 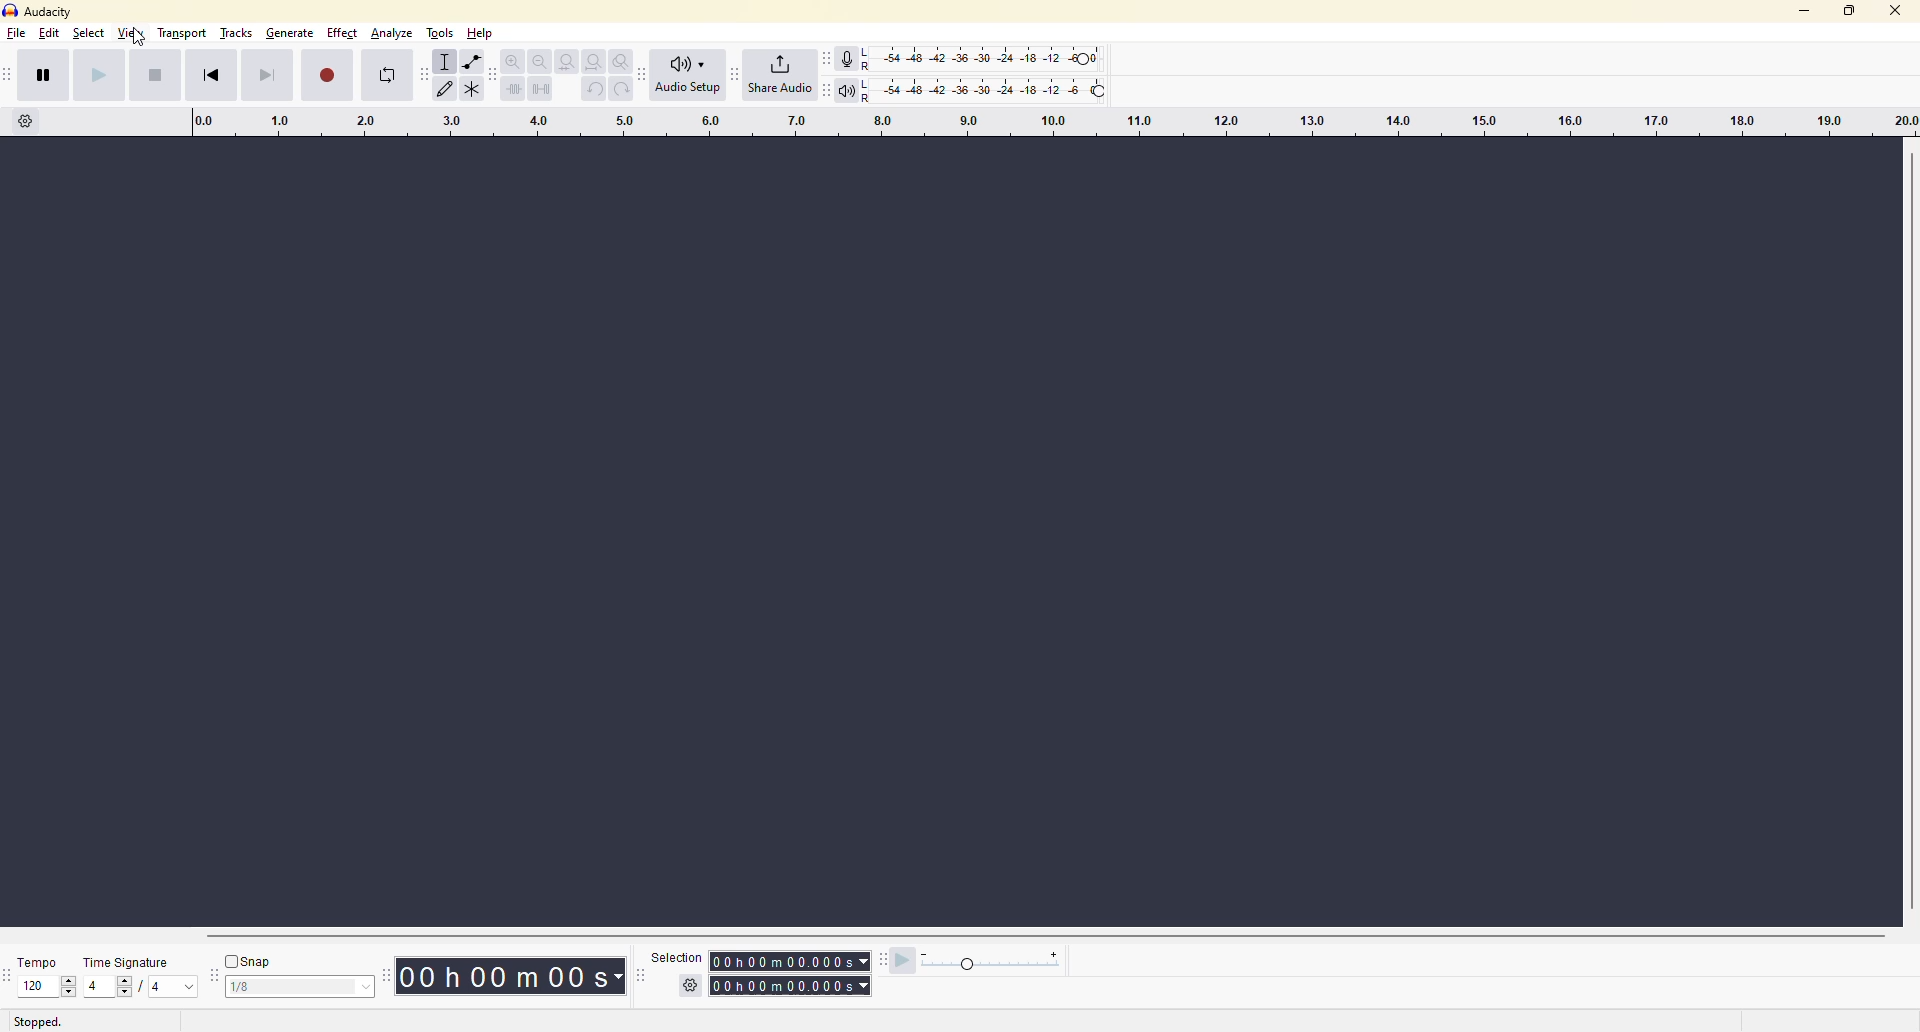 What do you see at coordinates (49, 77) in the screenshot?
I see `pause` at bounding box center [49, 77].